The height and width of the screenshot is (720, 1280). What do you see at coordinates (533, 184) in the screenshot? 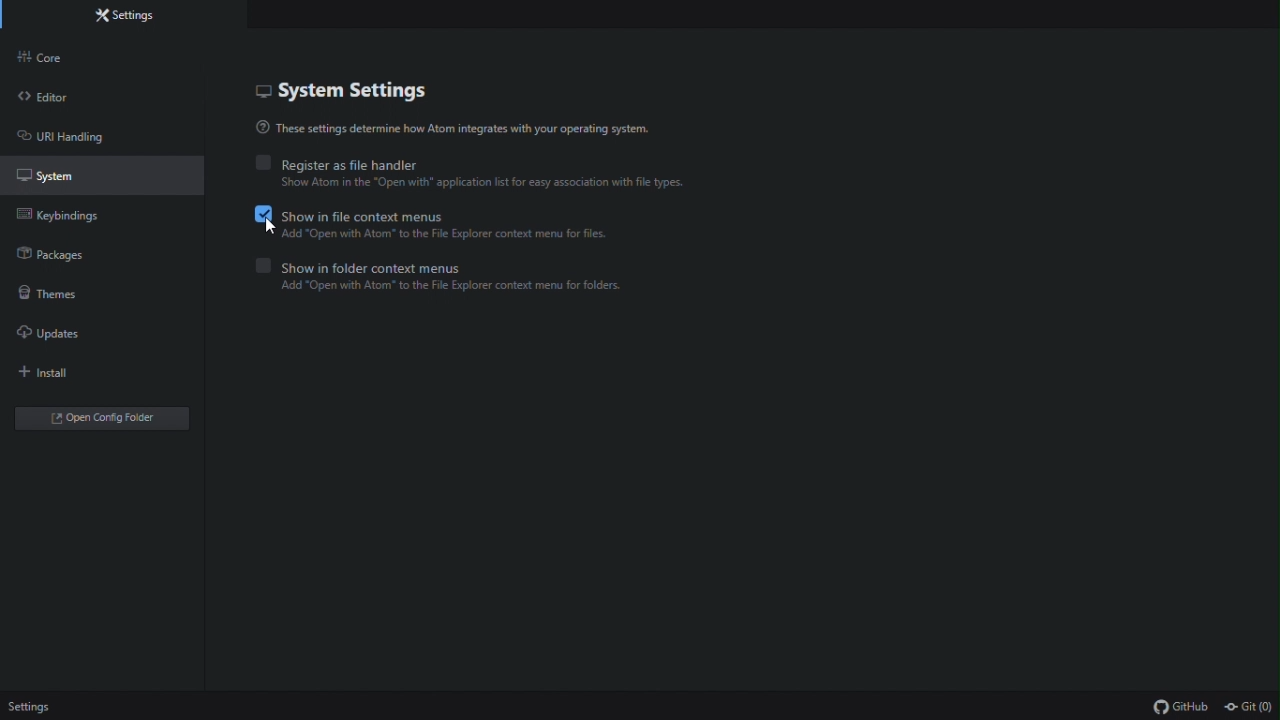
I see `Show Atom in the “Open with* application ist for easy association with fil types.` at bounding box center [533, 184].